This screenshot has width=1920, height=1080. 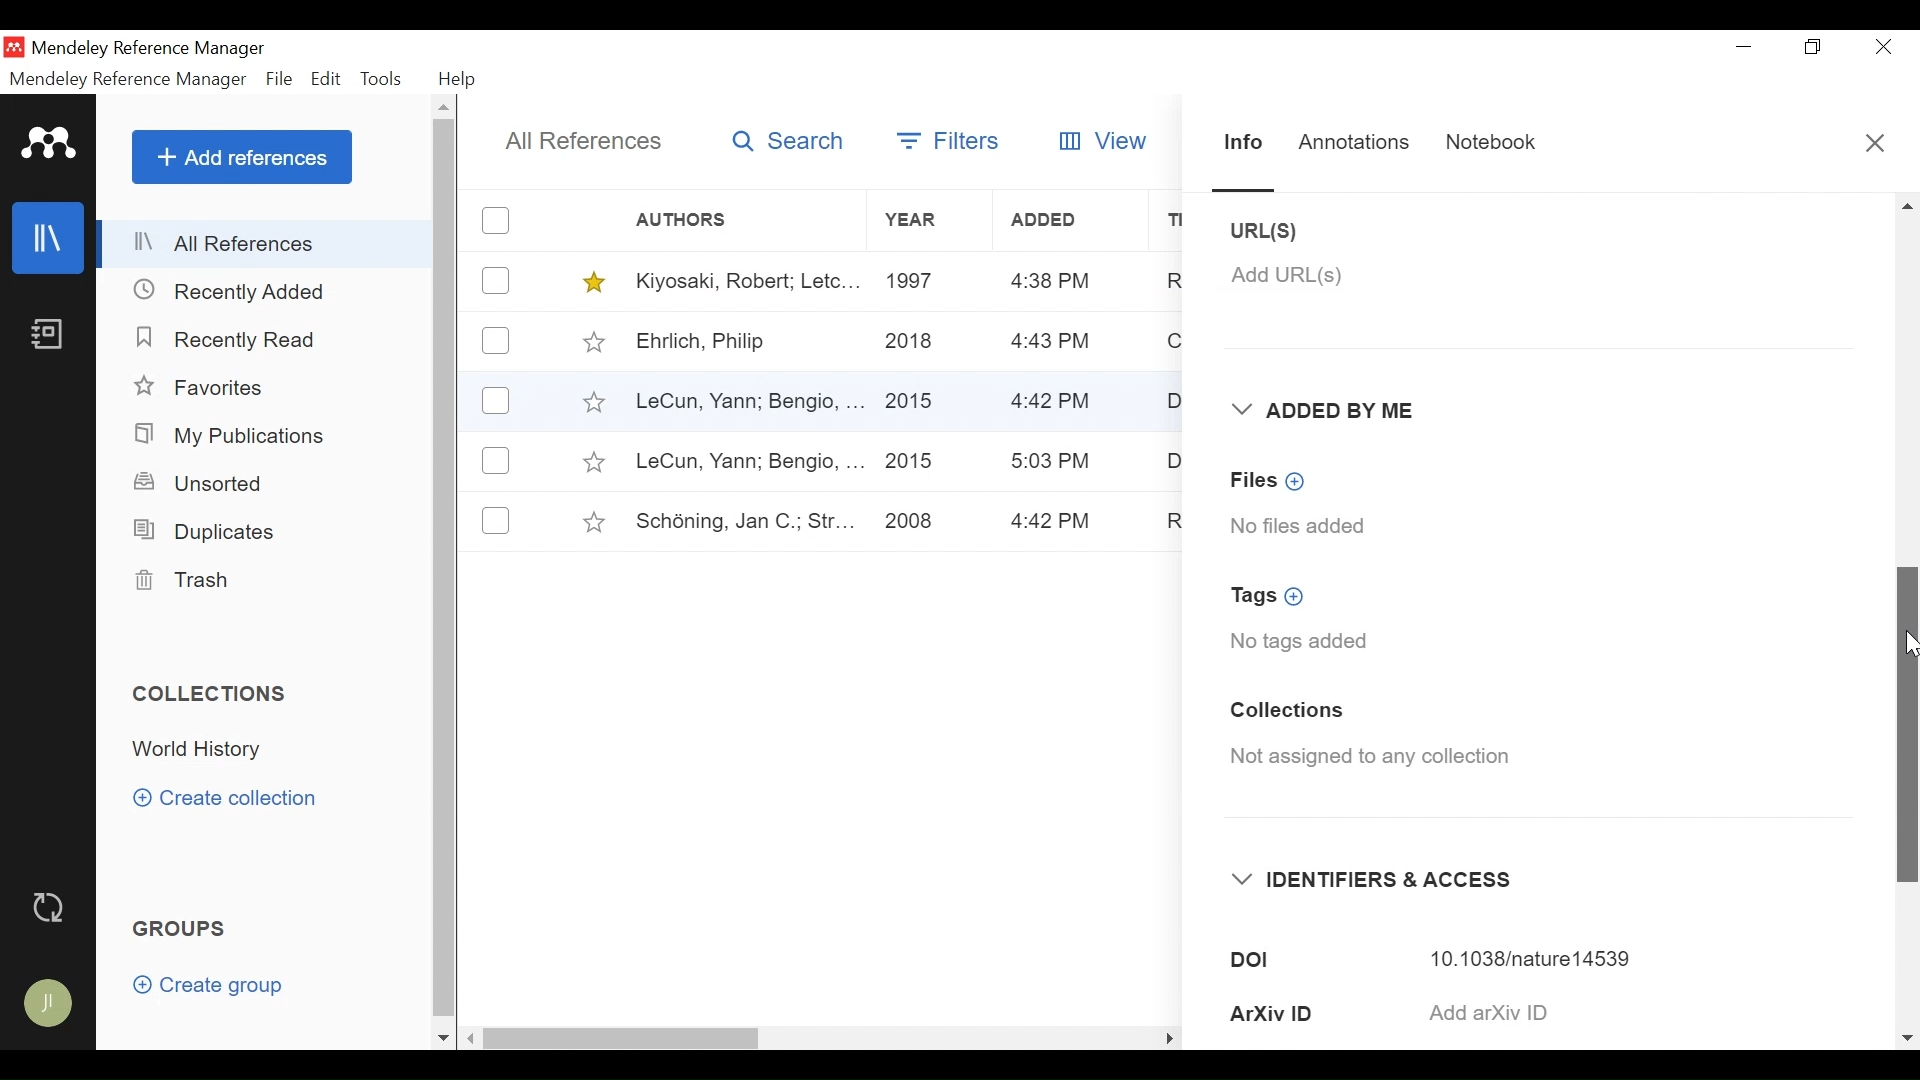 What do you see at coordinates (53, 909) in the screenshot?
I see `Sync` at bounding box center [53, 909].